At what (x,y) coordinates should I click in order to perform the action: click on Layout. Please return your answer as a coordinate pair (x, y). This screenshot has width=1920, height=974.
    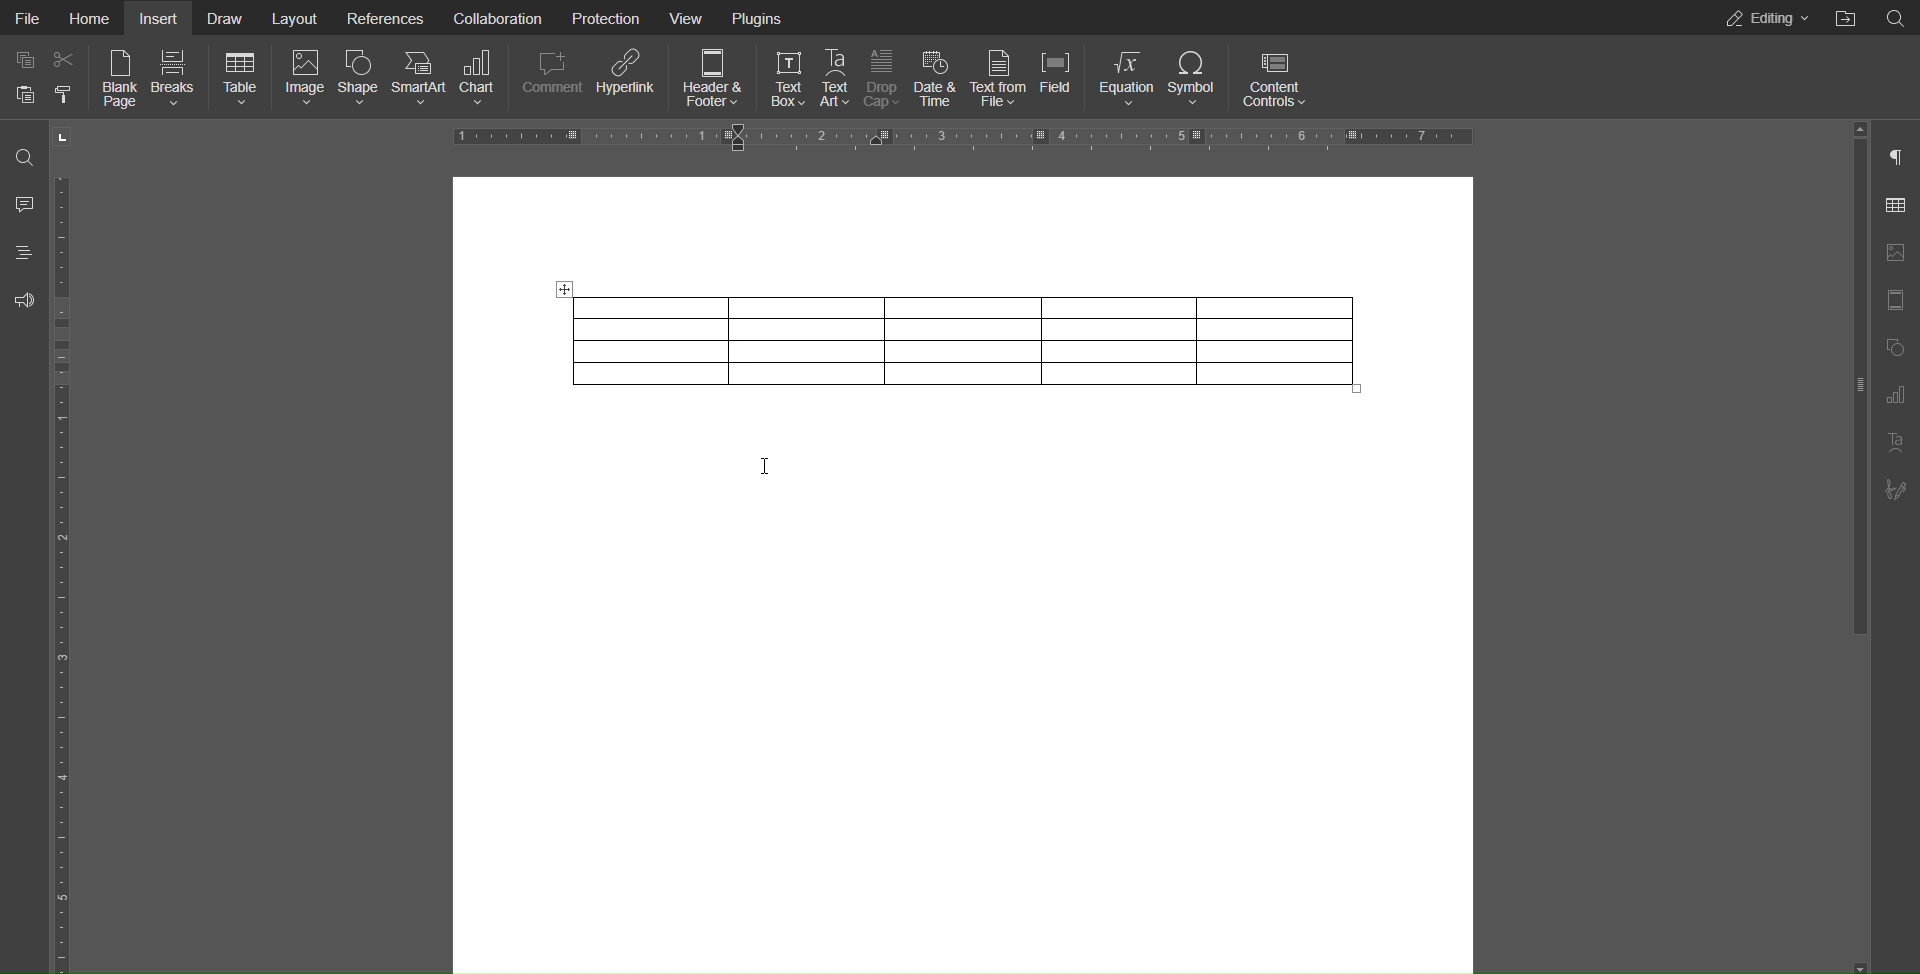
    Looking at the image, I should click on (296, 17).